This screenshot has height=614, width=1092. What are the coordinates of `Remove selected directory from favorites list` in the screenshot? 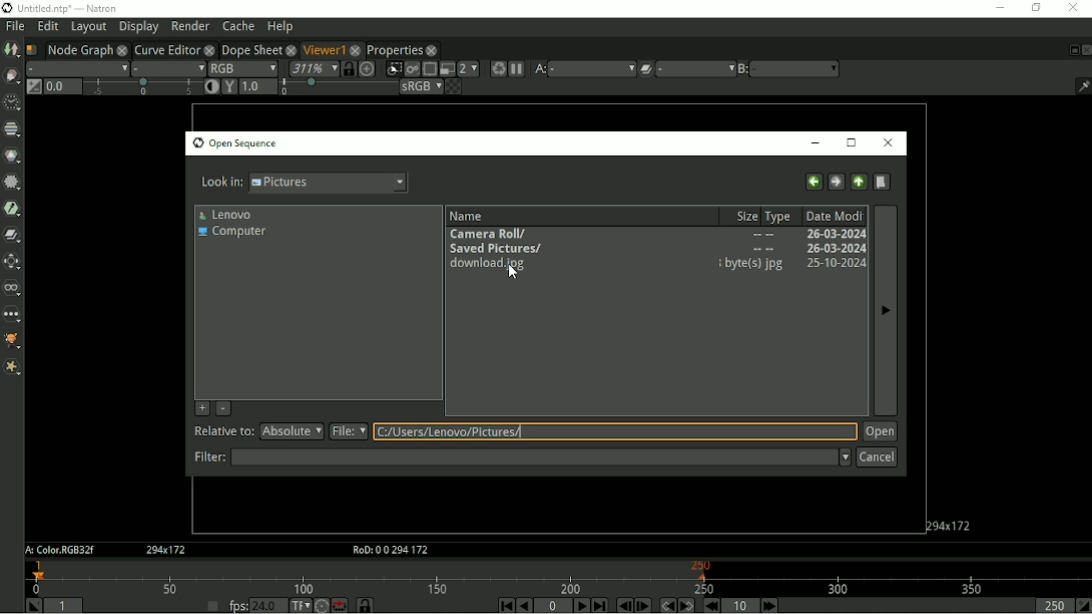 It's located at (224, 408).